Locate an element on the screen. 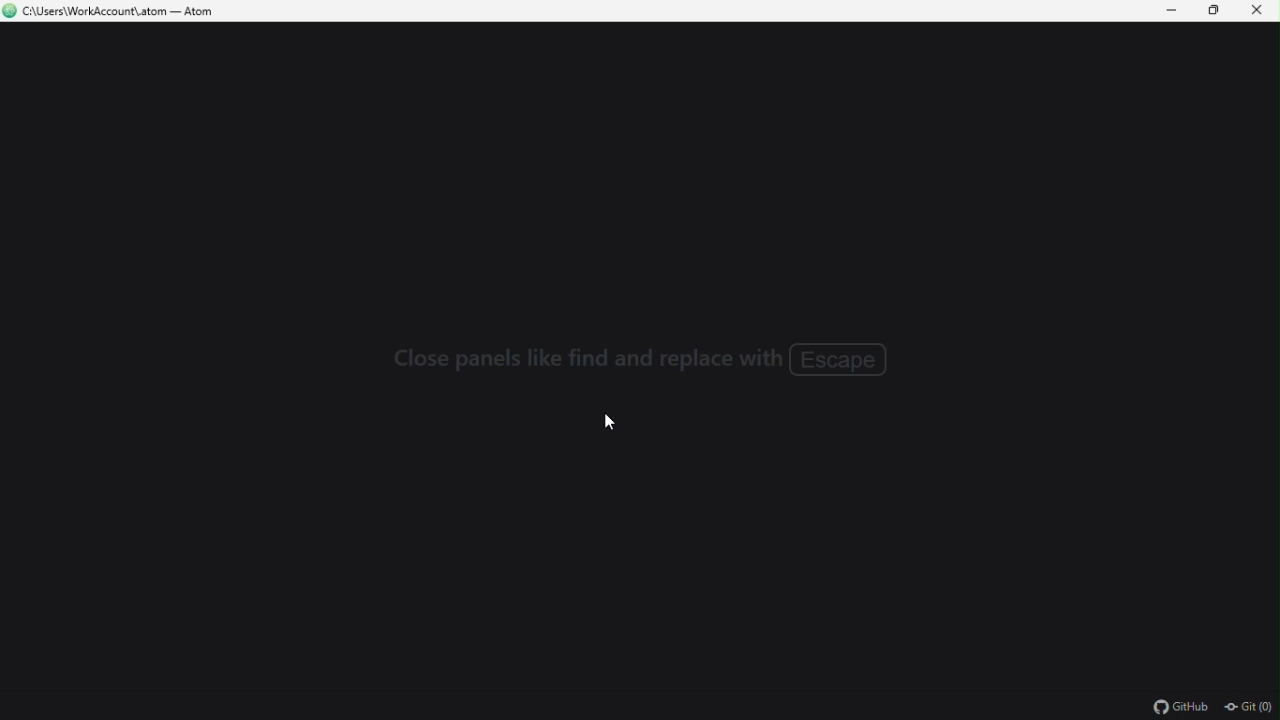  github is located at coordinates (1179, 706).